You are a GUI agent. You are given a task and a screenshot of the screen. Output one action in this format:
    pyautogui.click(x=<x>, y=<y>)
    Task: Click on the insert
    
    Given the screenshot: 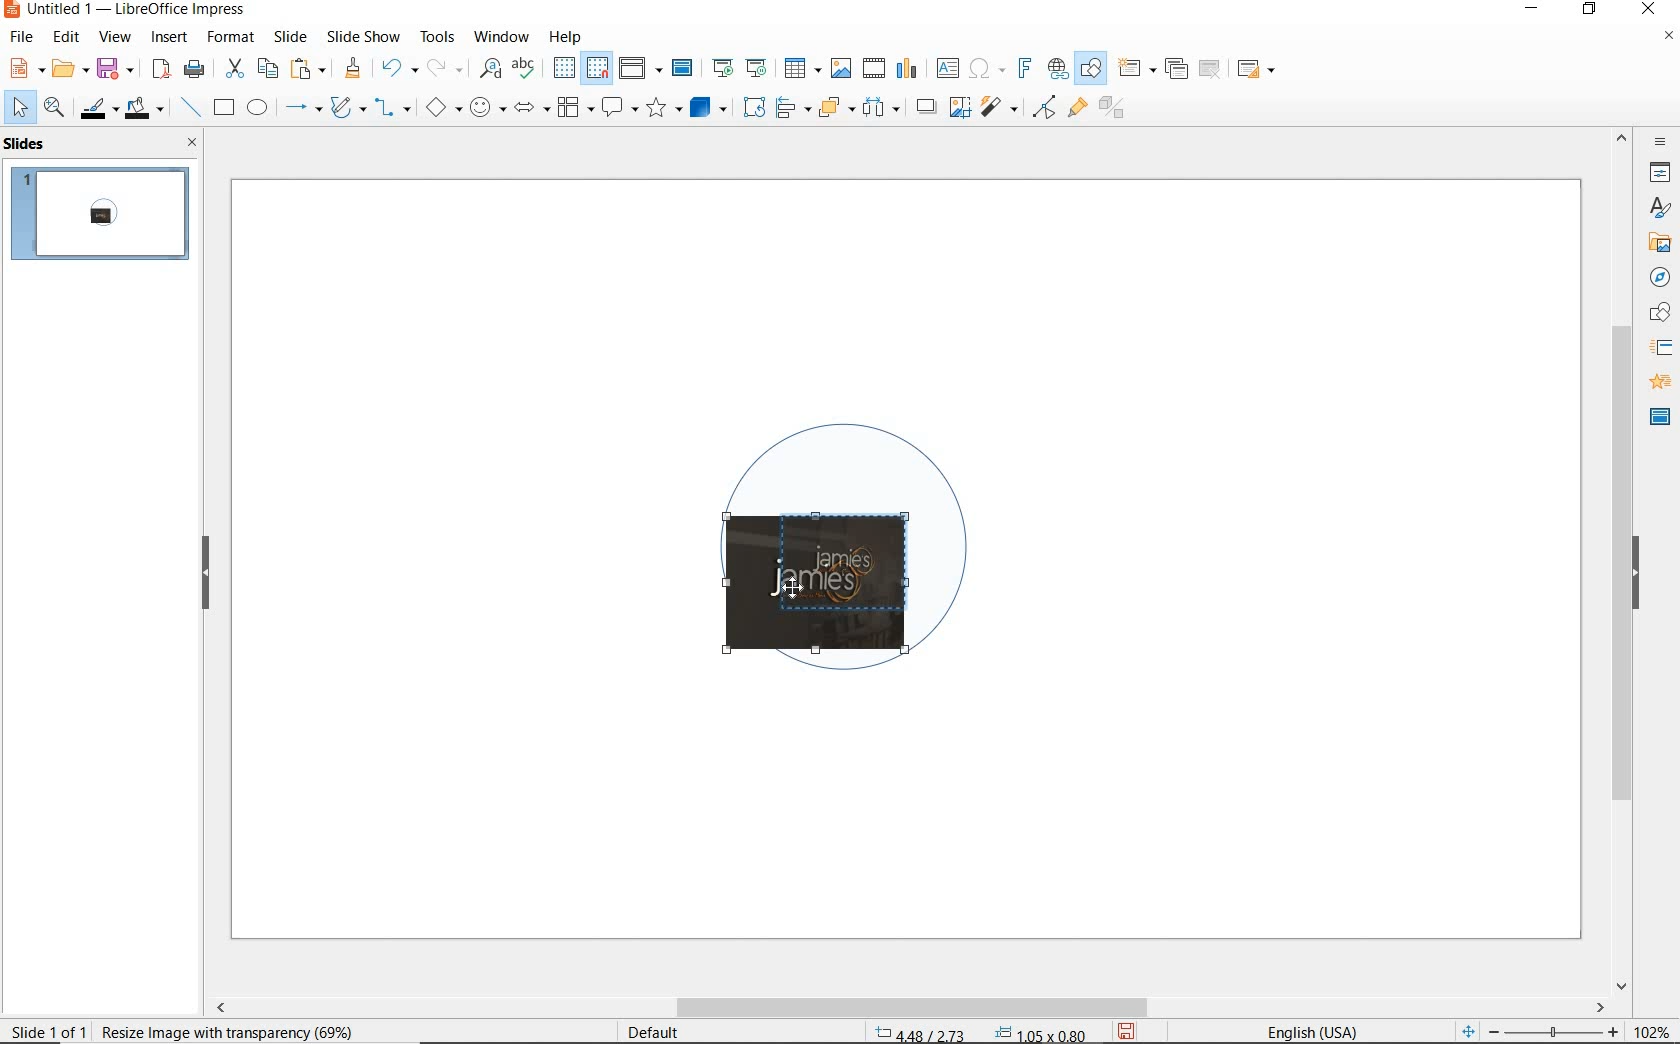 What is the action you would take?
    pyautogui.click(x=170, y=39)
    